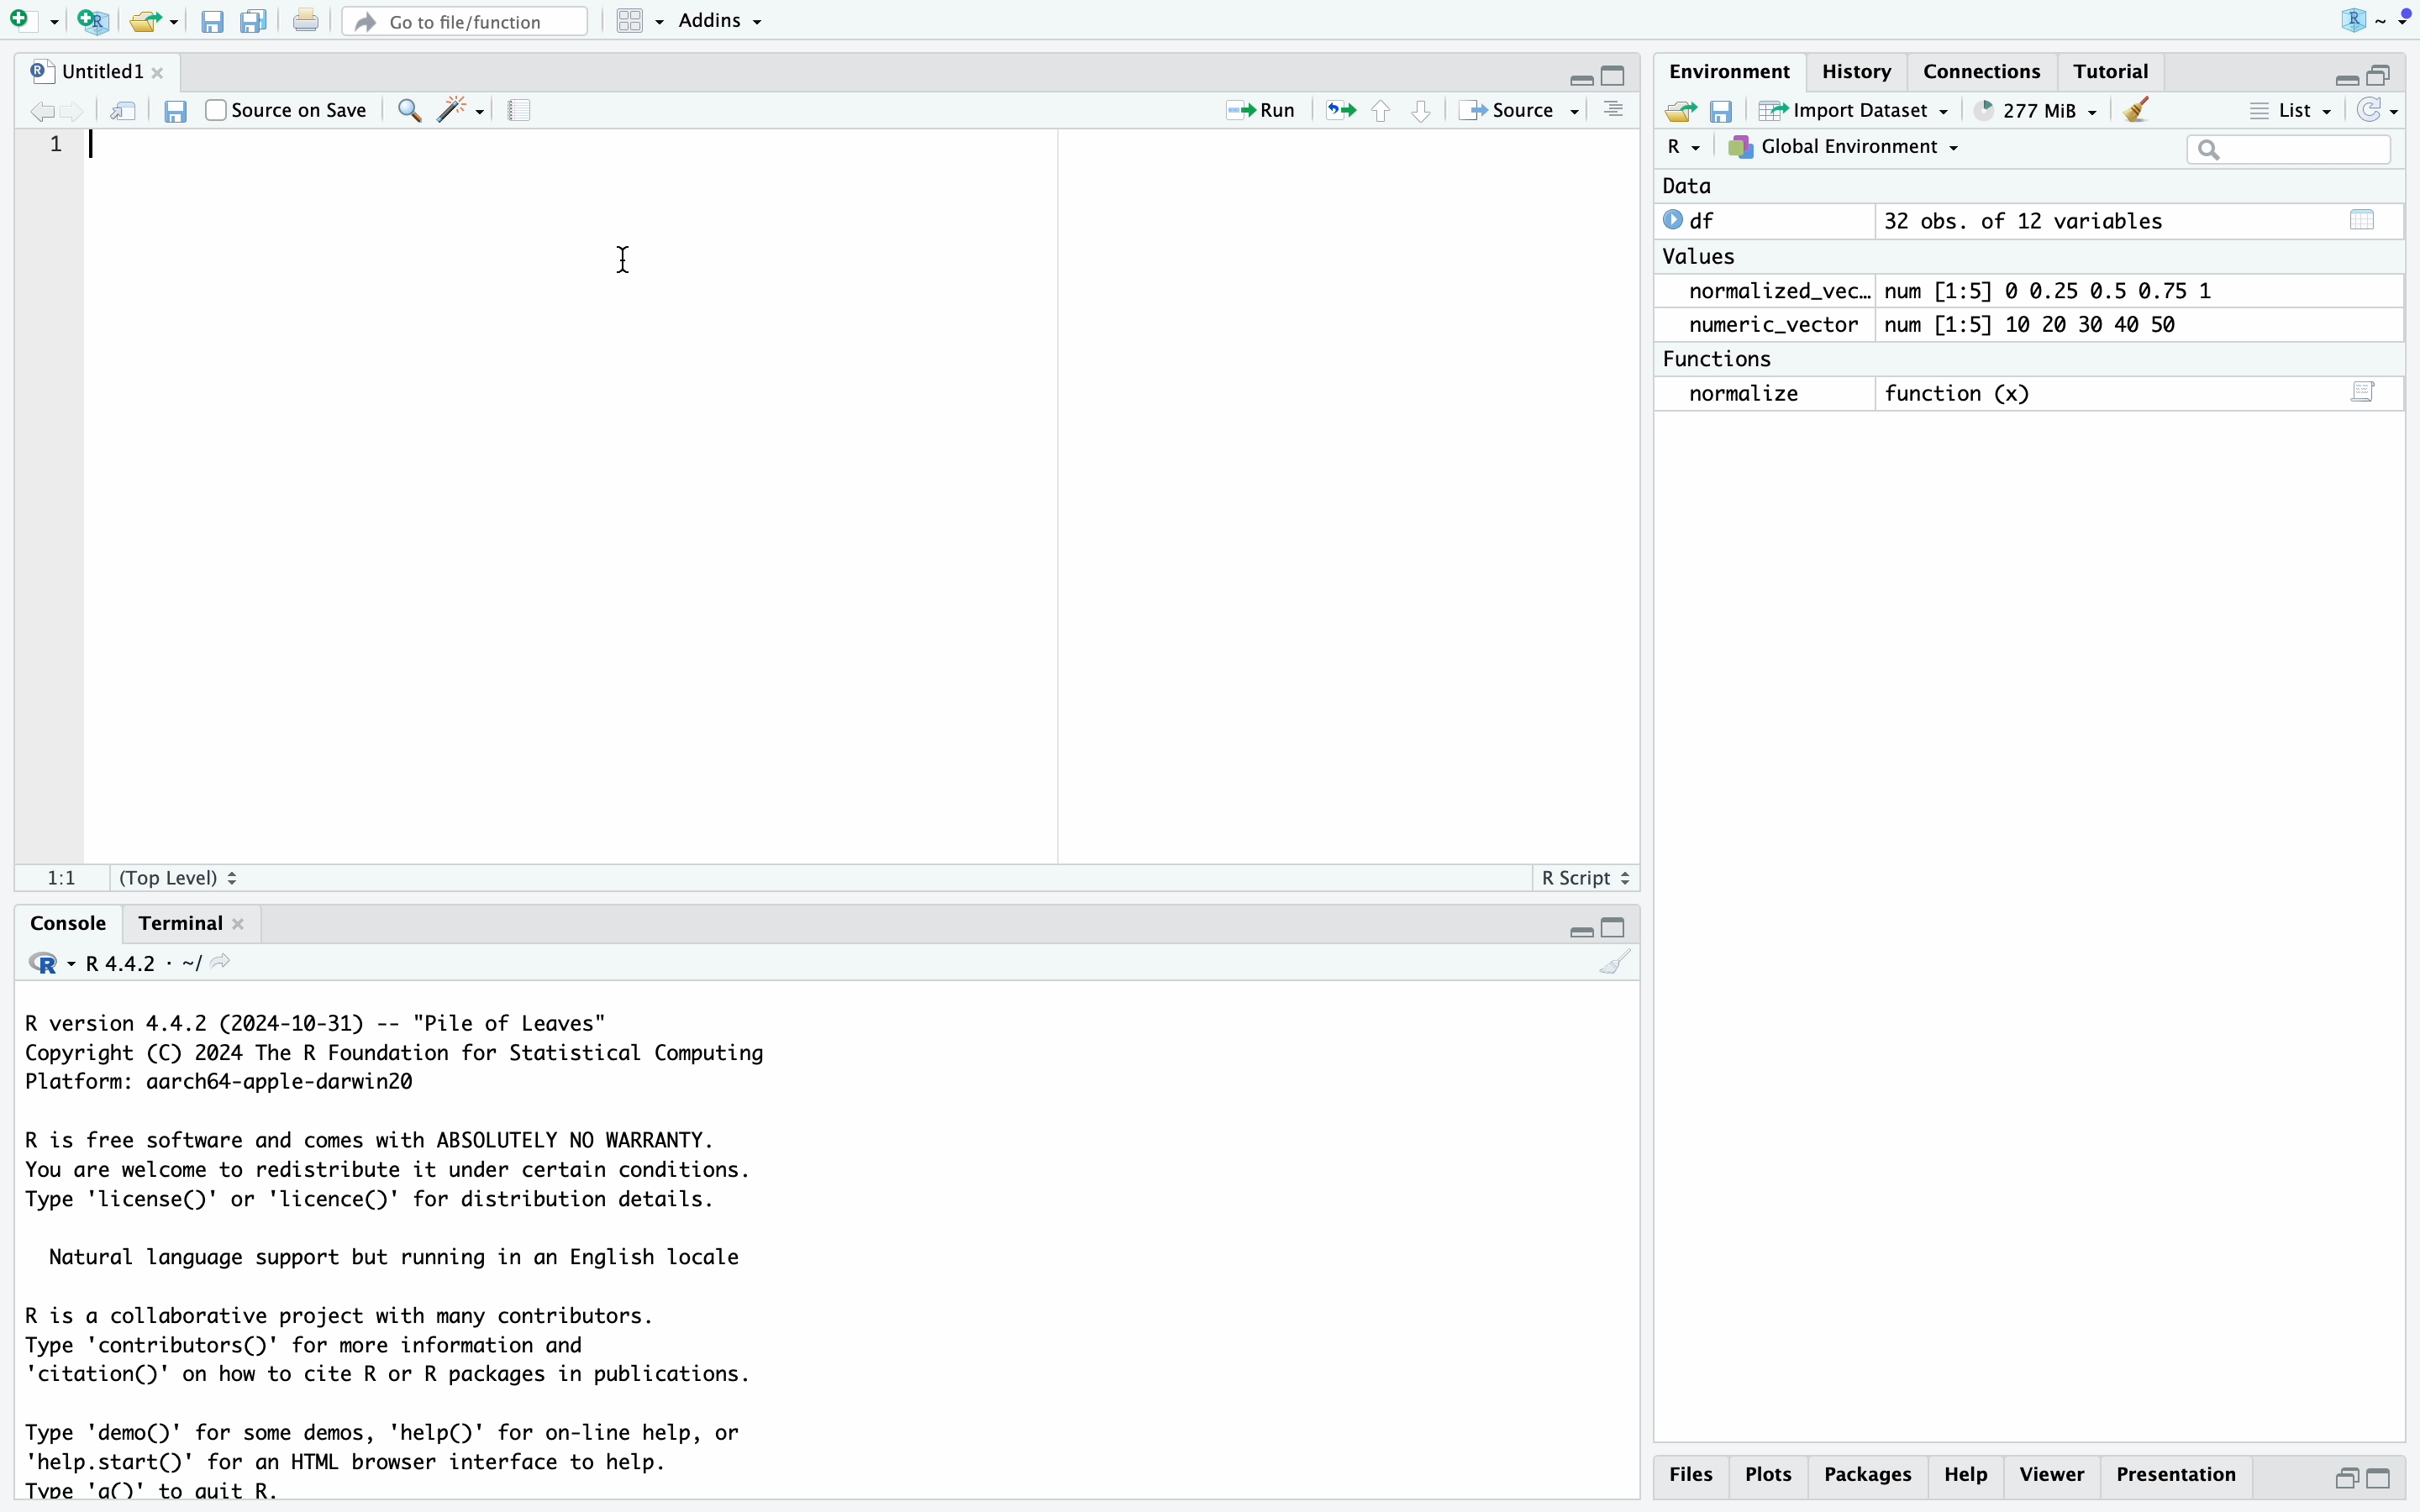 Image resolution: width=2420 pixels, height=1512 pixels. What do you see at coordinates (88, 19) in the screenshot?
I see `new project` at bounding box center [88, 19].